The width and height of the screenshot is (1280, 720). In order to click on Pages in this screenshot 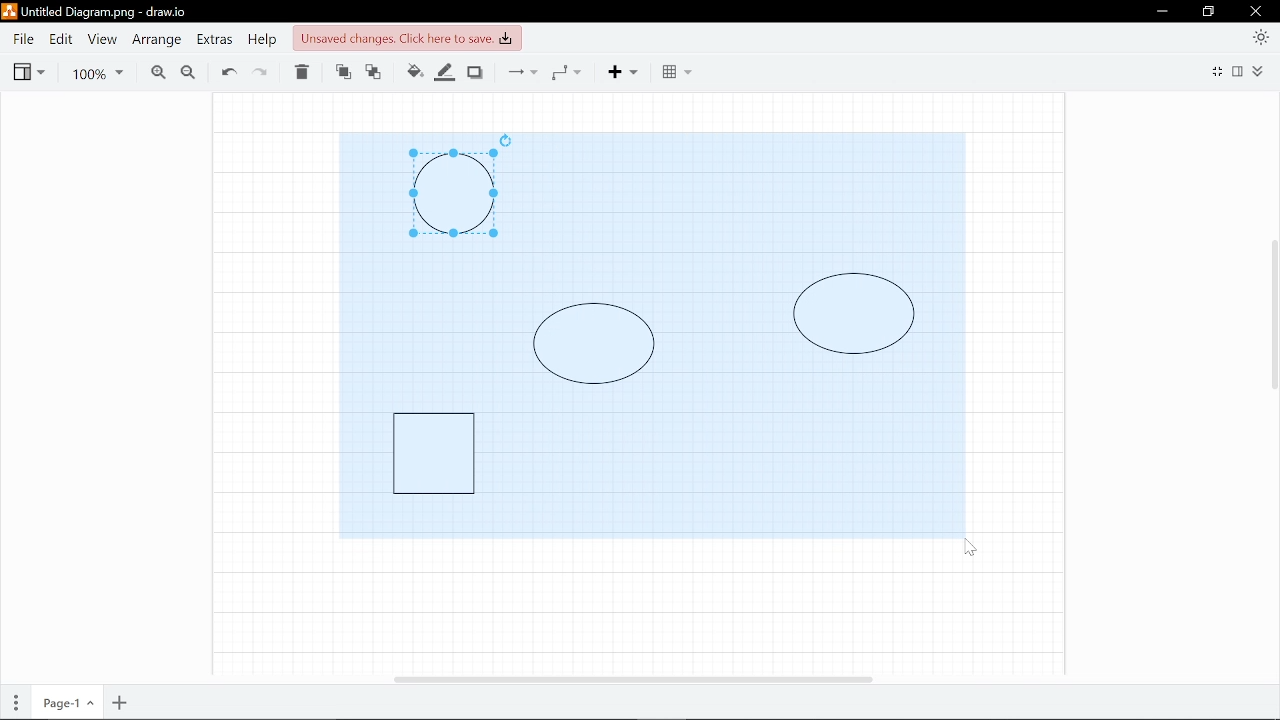, I will do `click(14, 704)`.